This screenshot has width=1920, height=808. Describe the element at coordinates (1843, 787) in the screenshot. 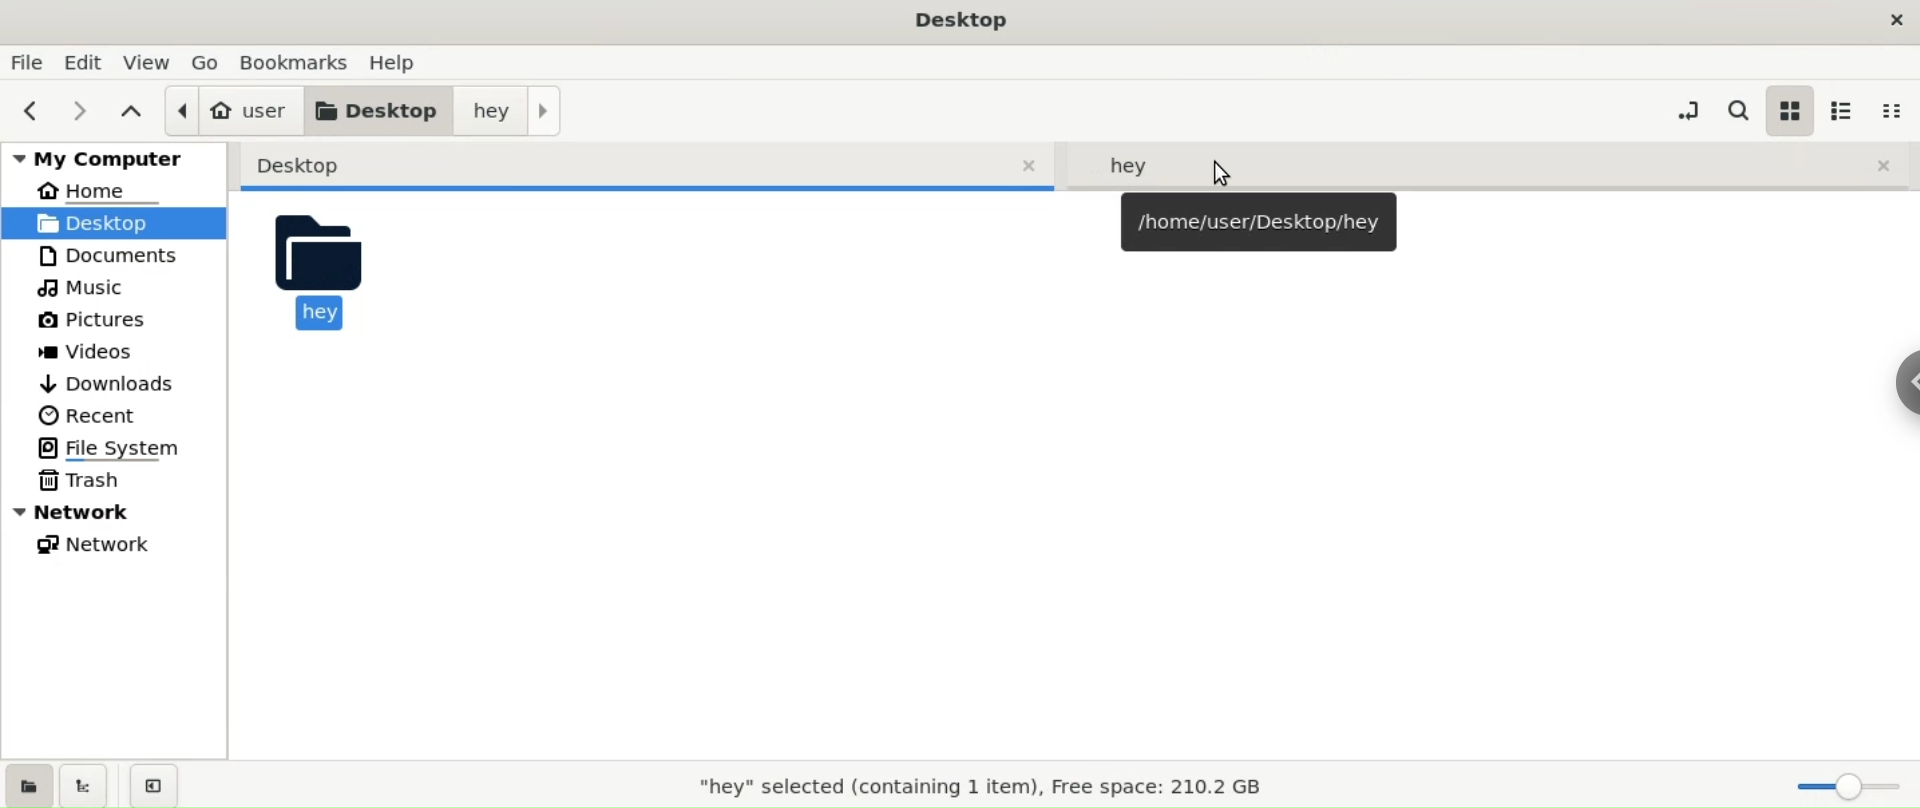

I see `zoom` at that location.